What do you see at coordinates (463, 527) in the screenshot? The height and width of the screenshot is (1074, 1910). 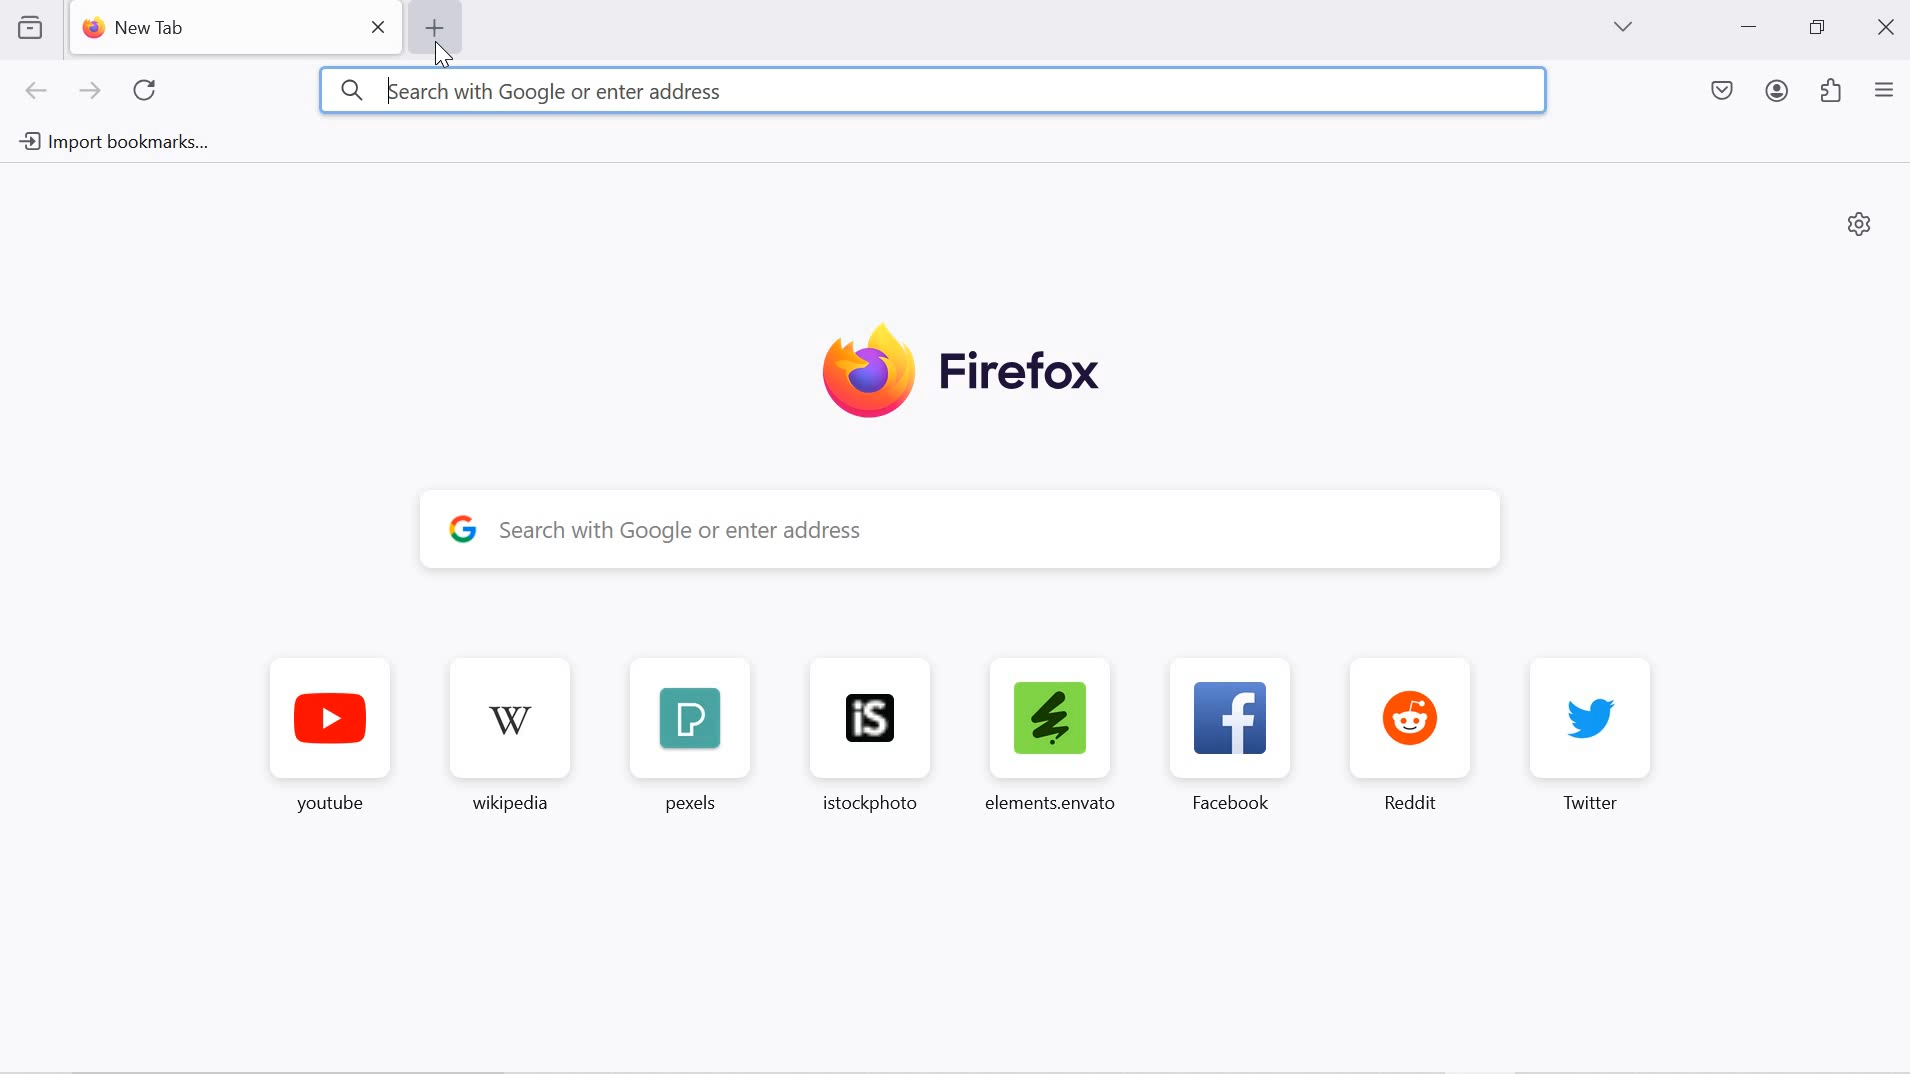 I see `google logo` at bounding box center [463, 527].